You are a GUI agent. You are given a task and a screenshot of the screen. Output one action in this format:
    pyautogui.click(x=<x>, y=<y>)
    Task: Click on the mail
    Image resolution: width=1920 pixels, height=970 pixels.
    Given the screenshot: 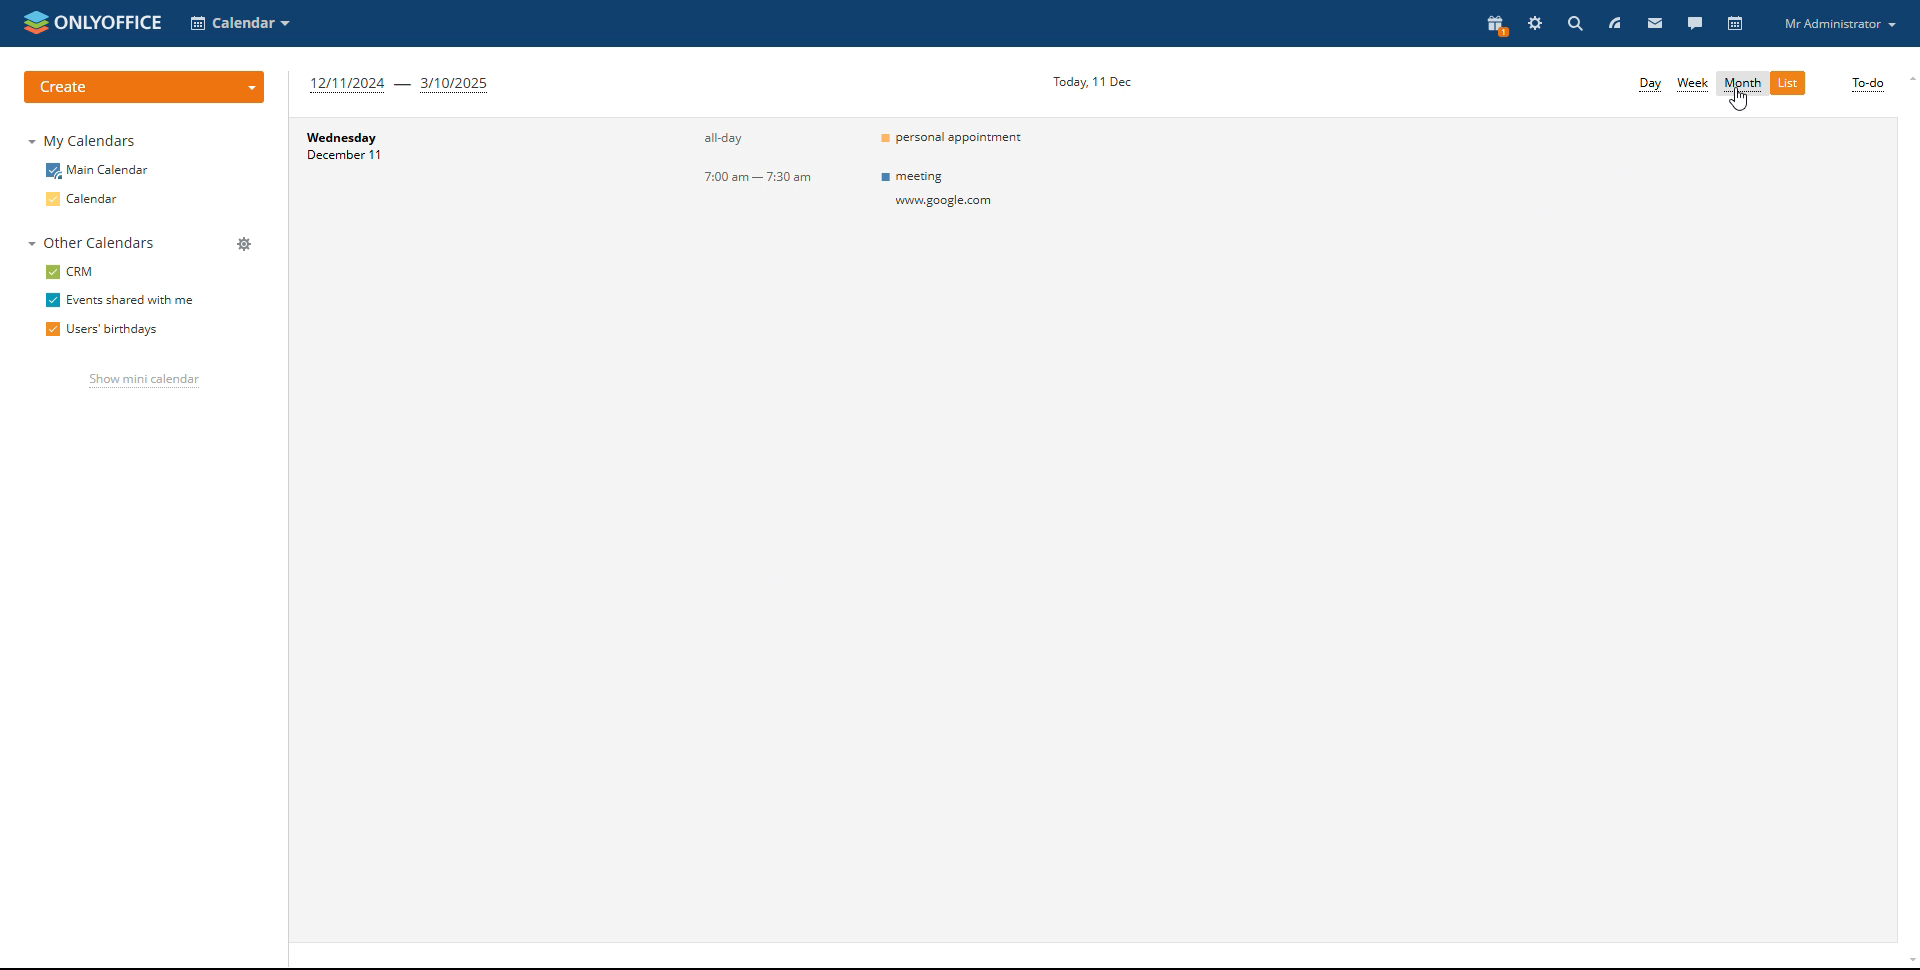 What is the action you would take?
    pyautogui.click(x=1654, y=22)
    